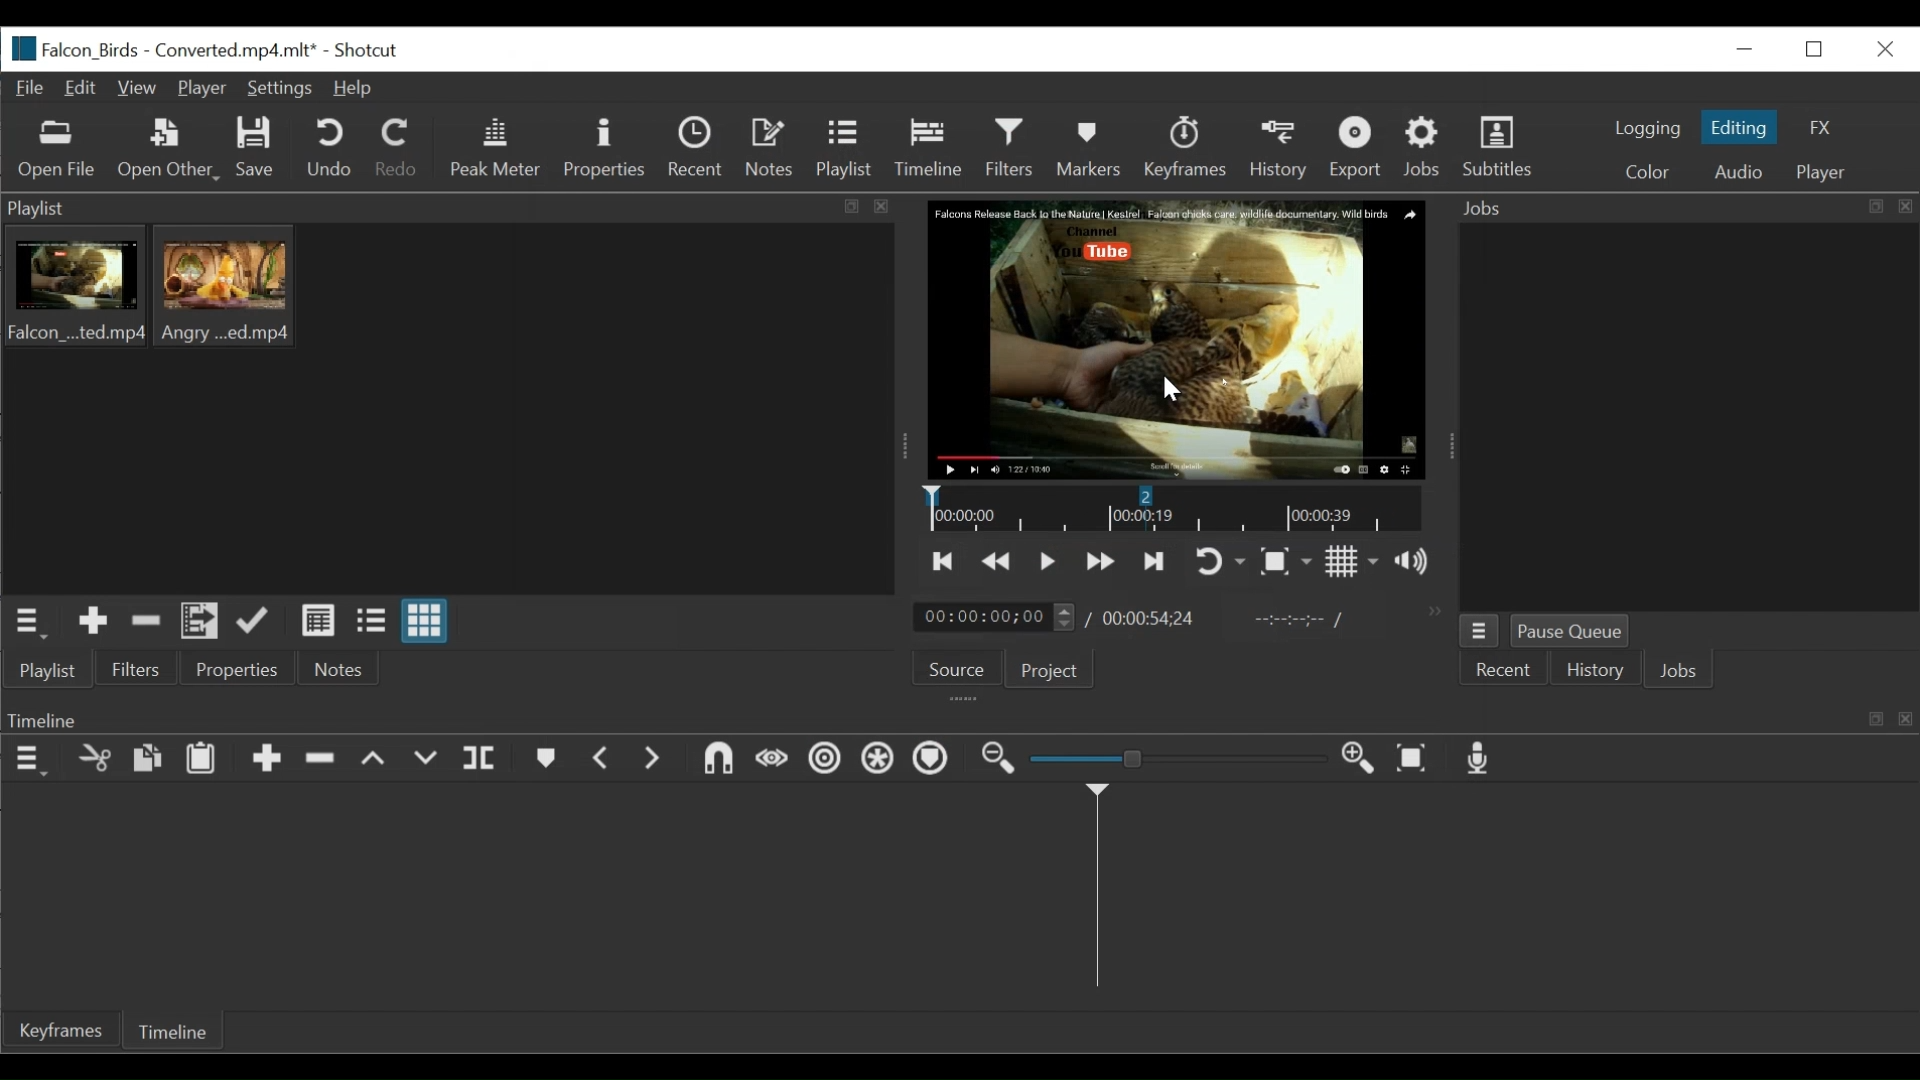 This screenshot has width=1920, height=1080. Describe the element at coordinates (428, 621) in the screenshot. I see `View as icons` at that location.